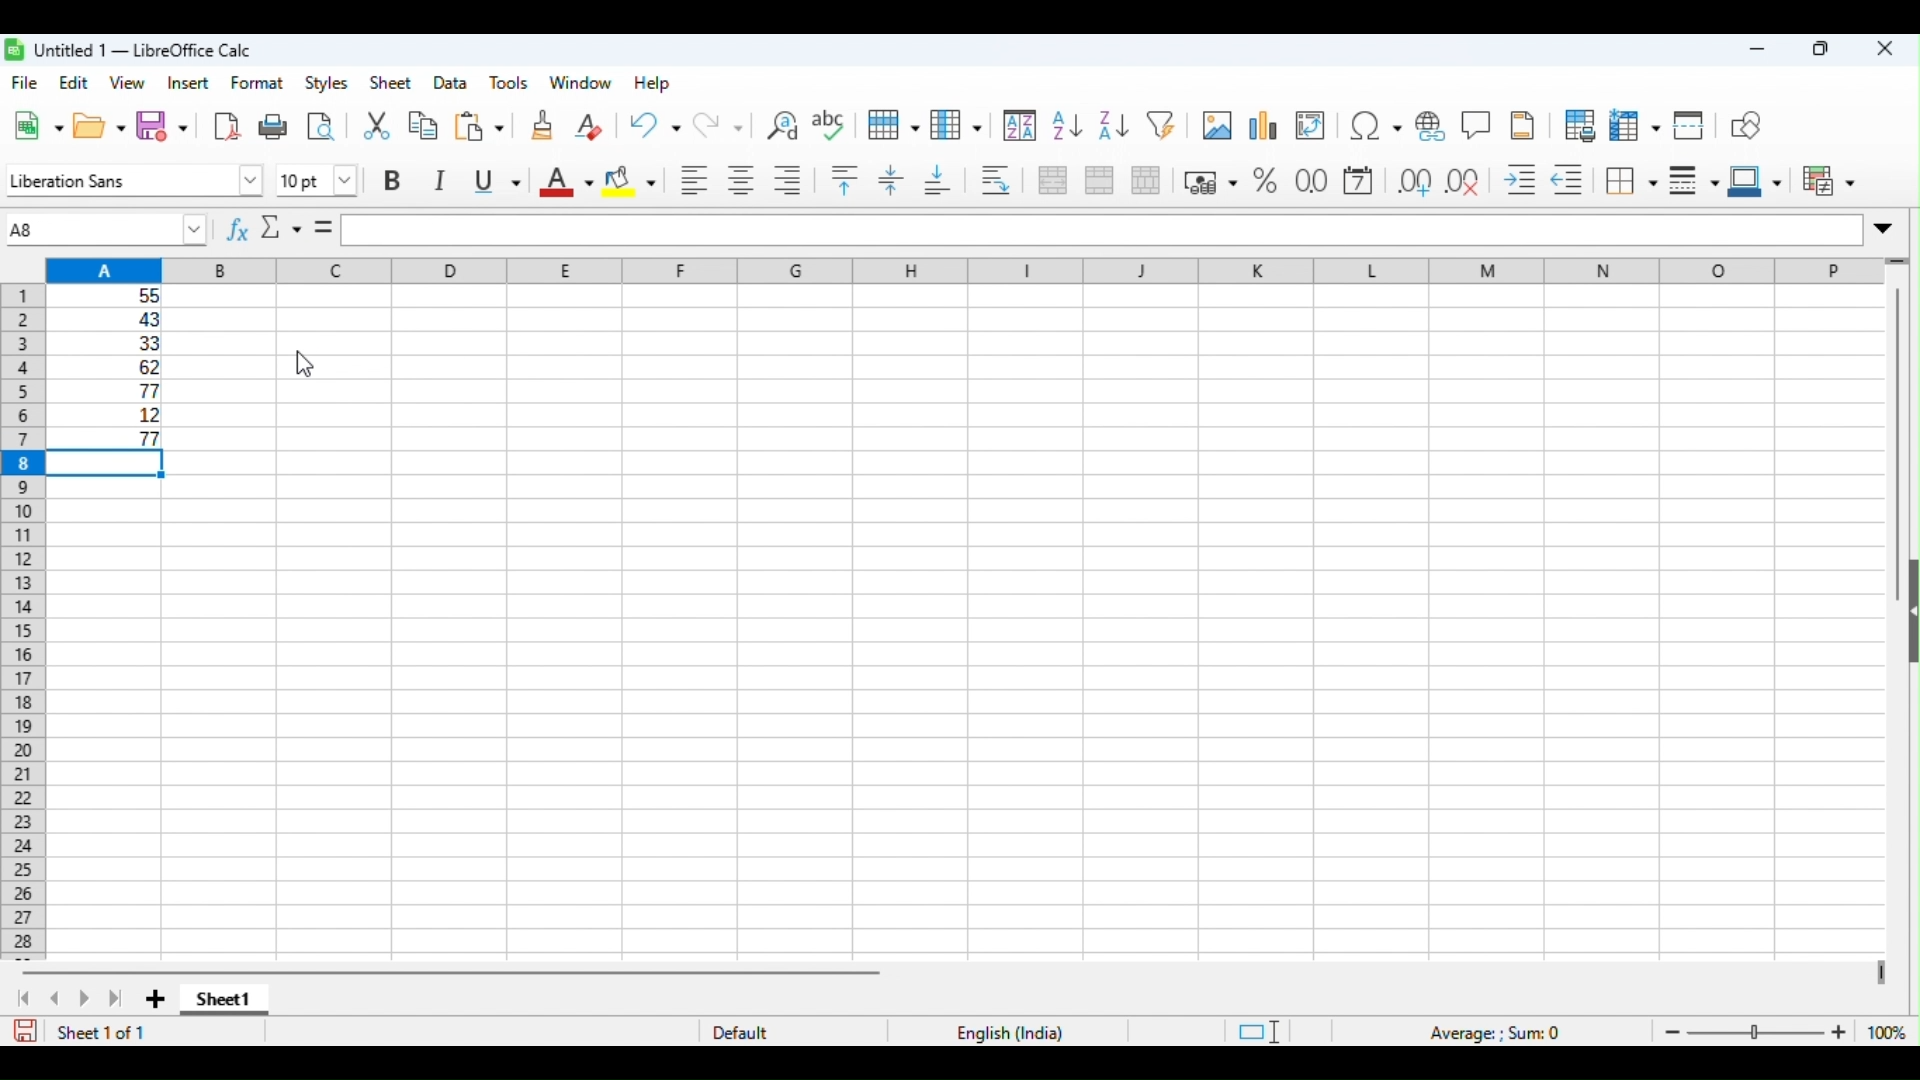  I want to click on cut, so click(376, 128).